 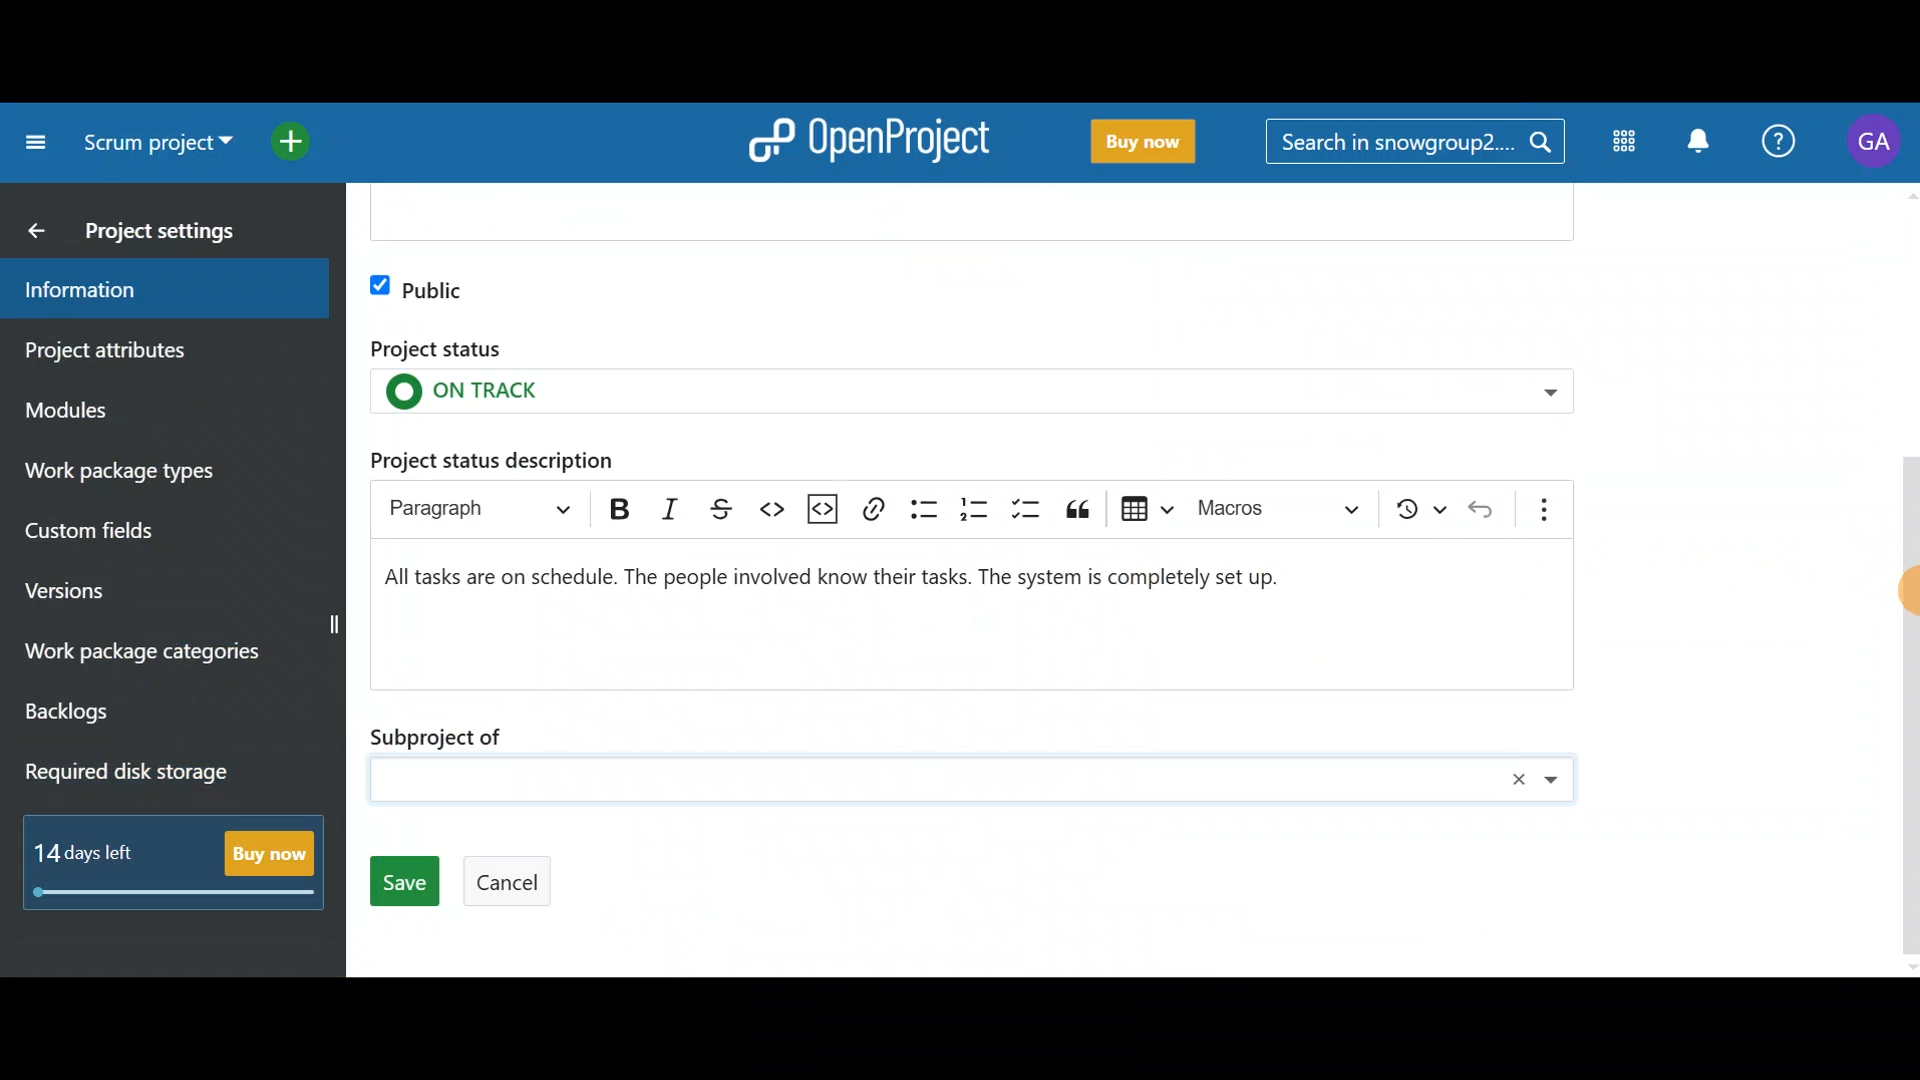 I want to click on Insert code snippet, so click(x=818, y=509).